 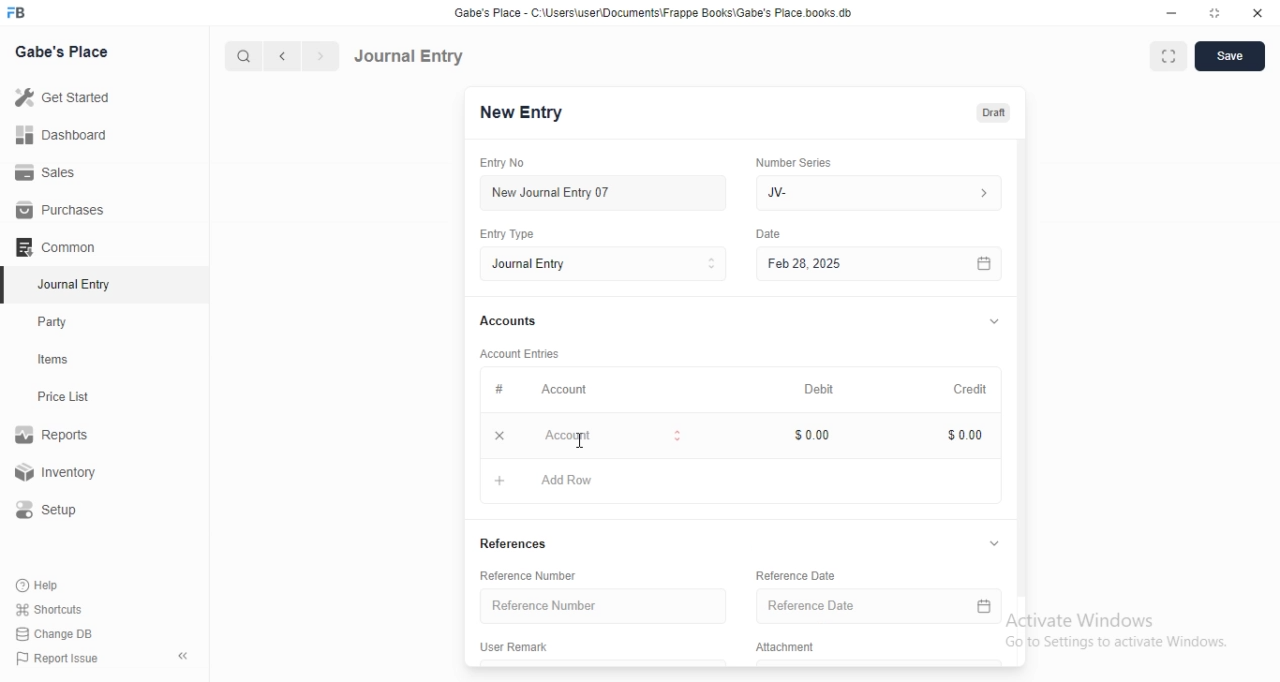 I want to click on ‘Gabe's Place - C\UsersiuserDocuments\Frappe Books\Gabe's Place books db, so click(x=653, y=12).